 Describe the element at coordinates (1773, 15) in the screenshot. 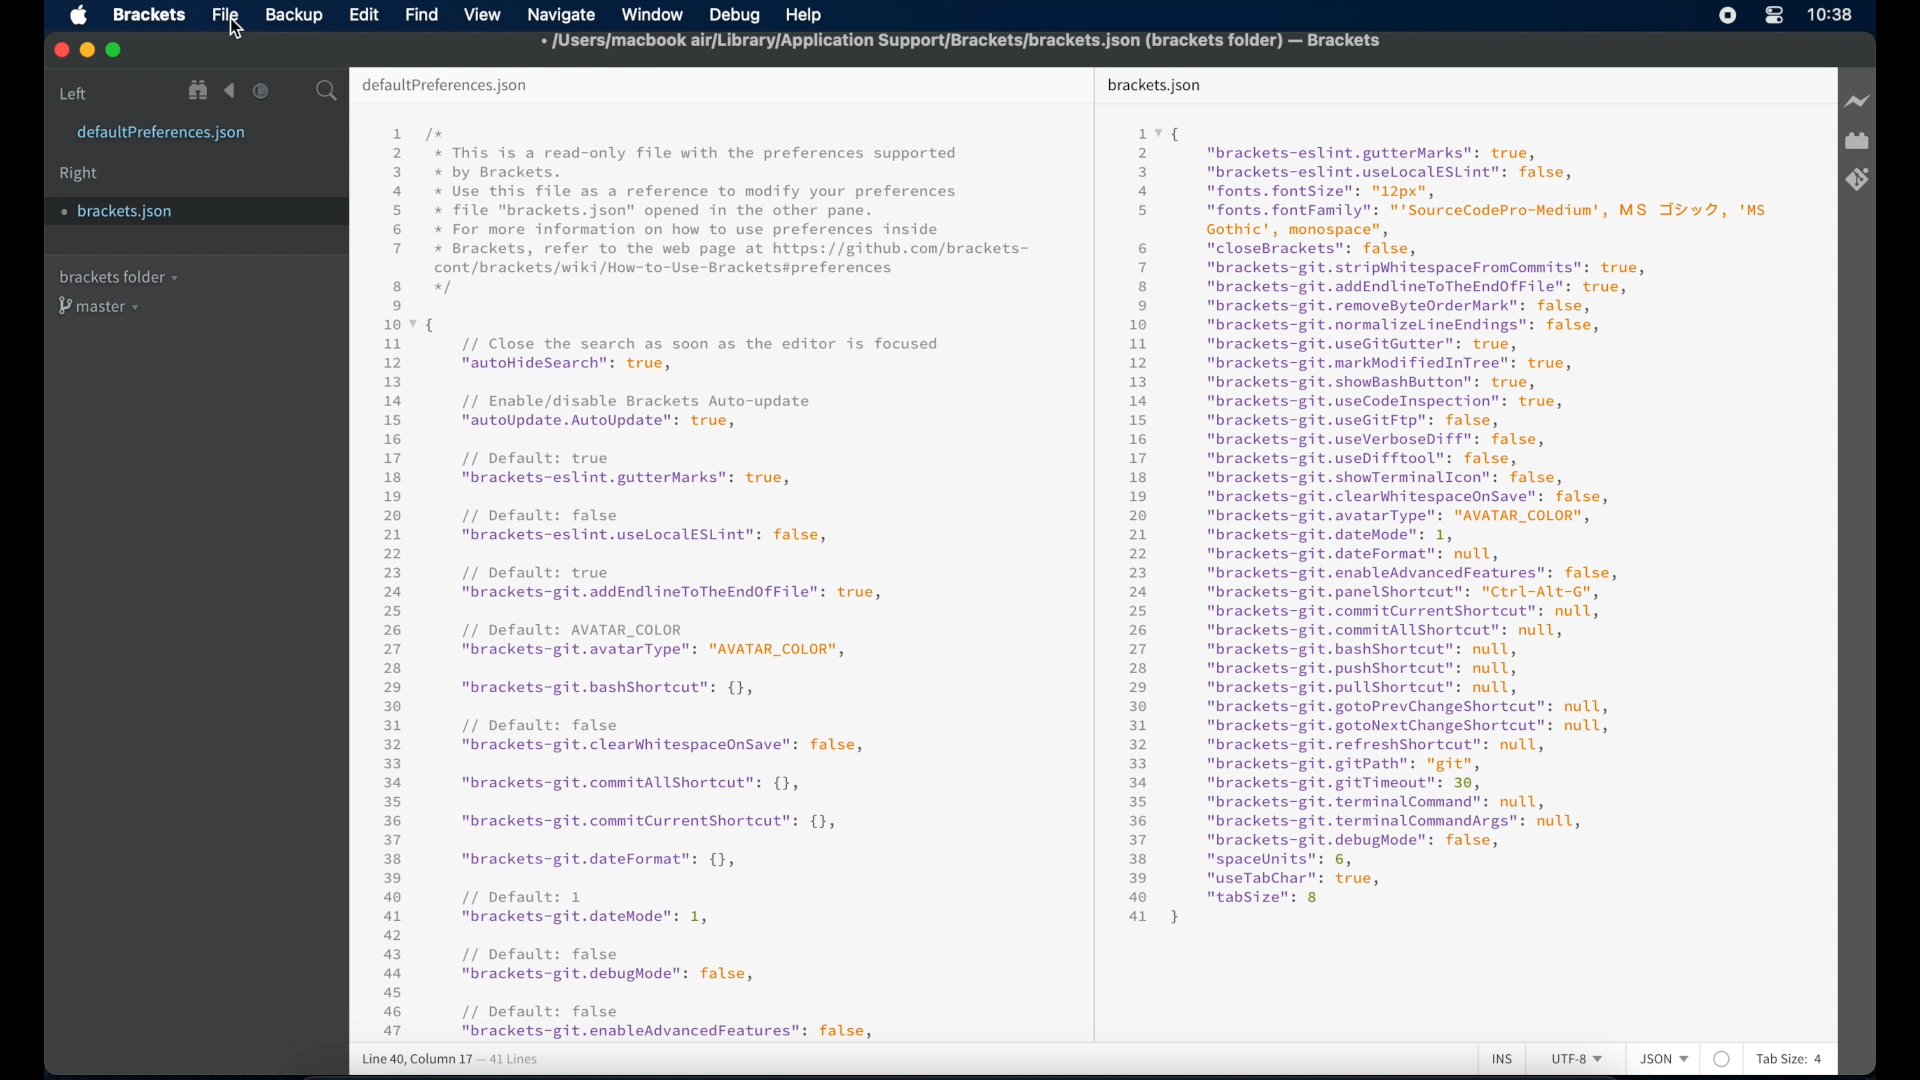

I see `control center` at that location.